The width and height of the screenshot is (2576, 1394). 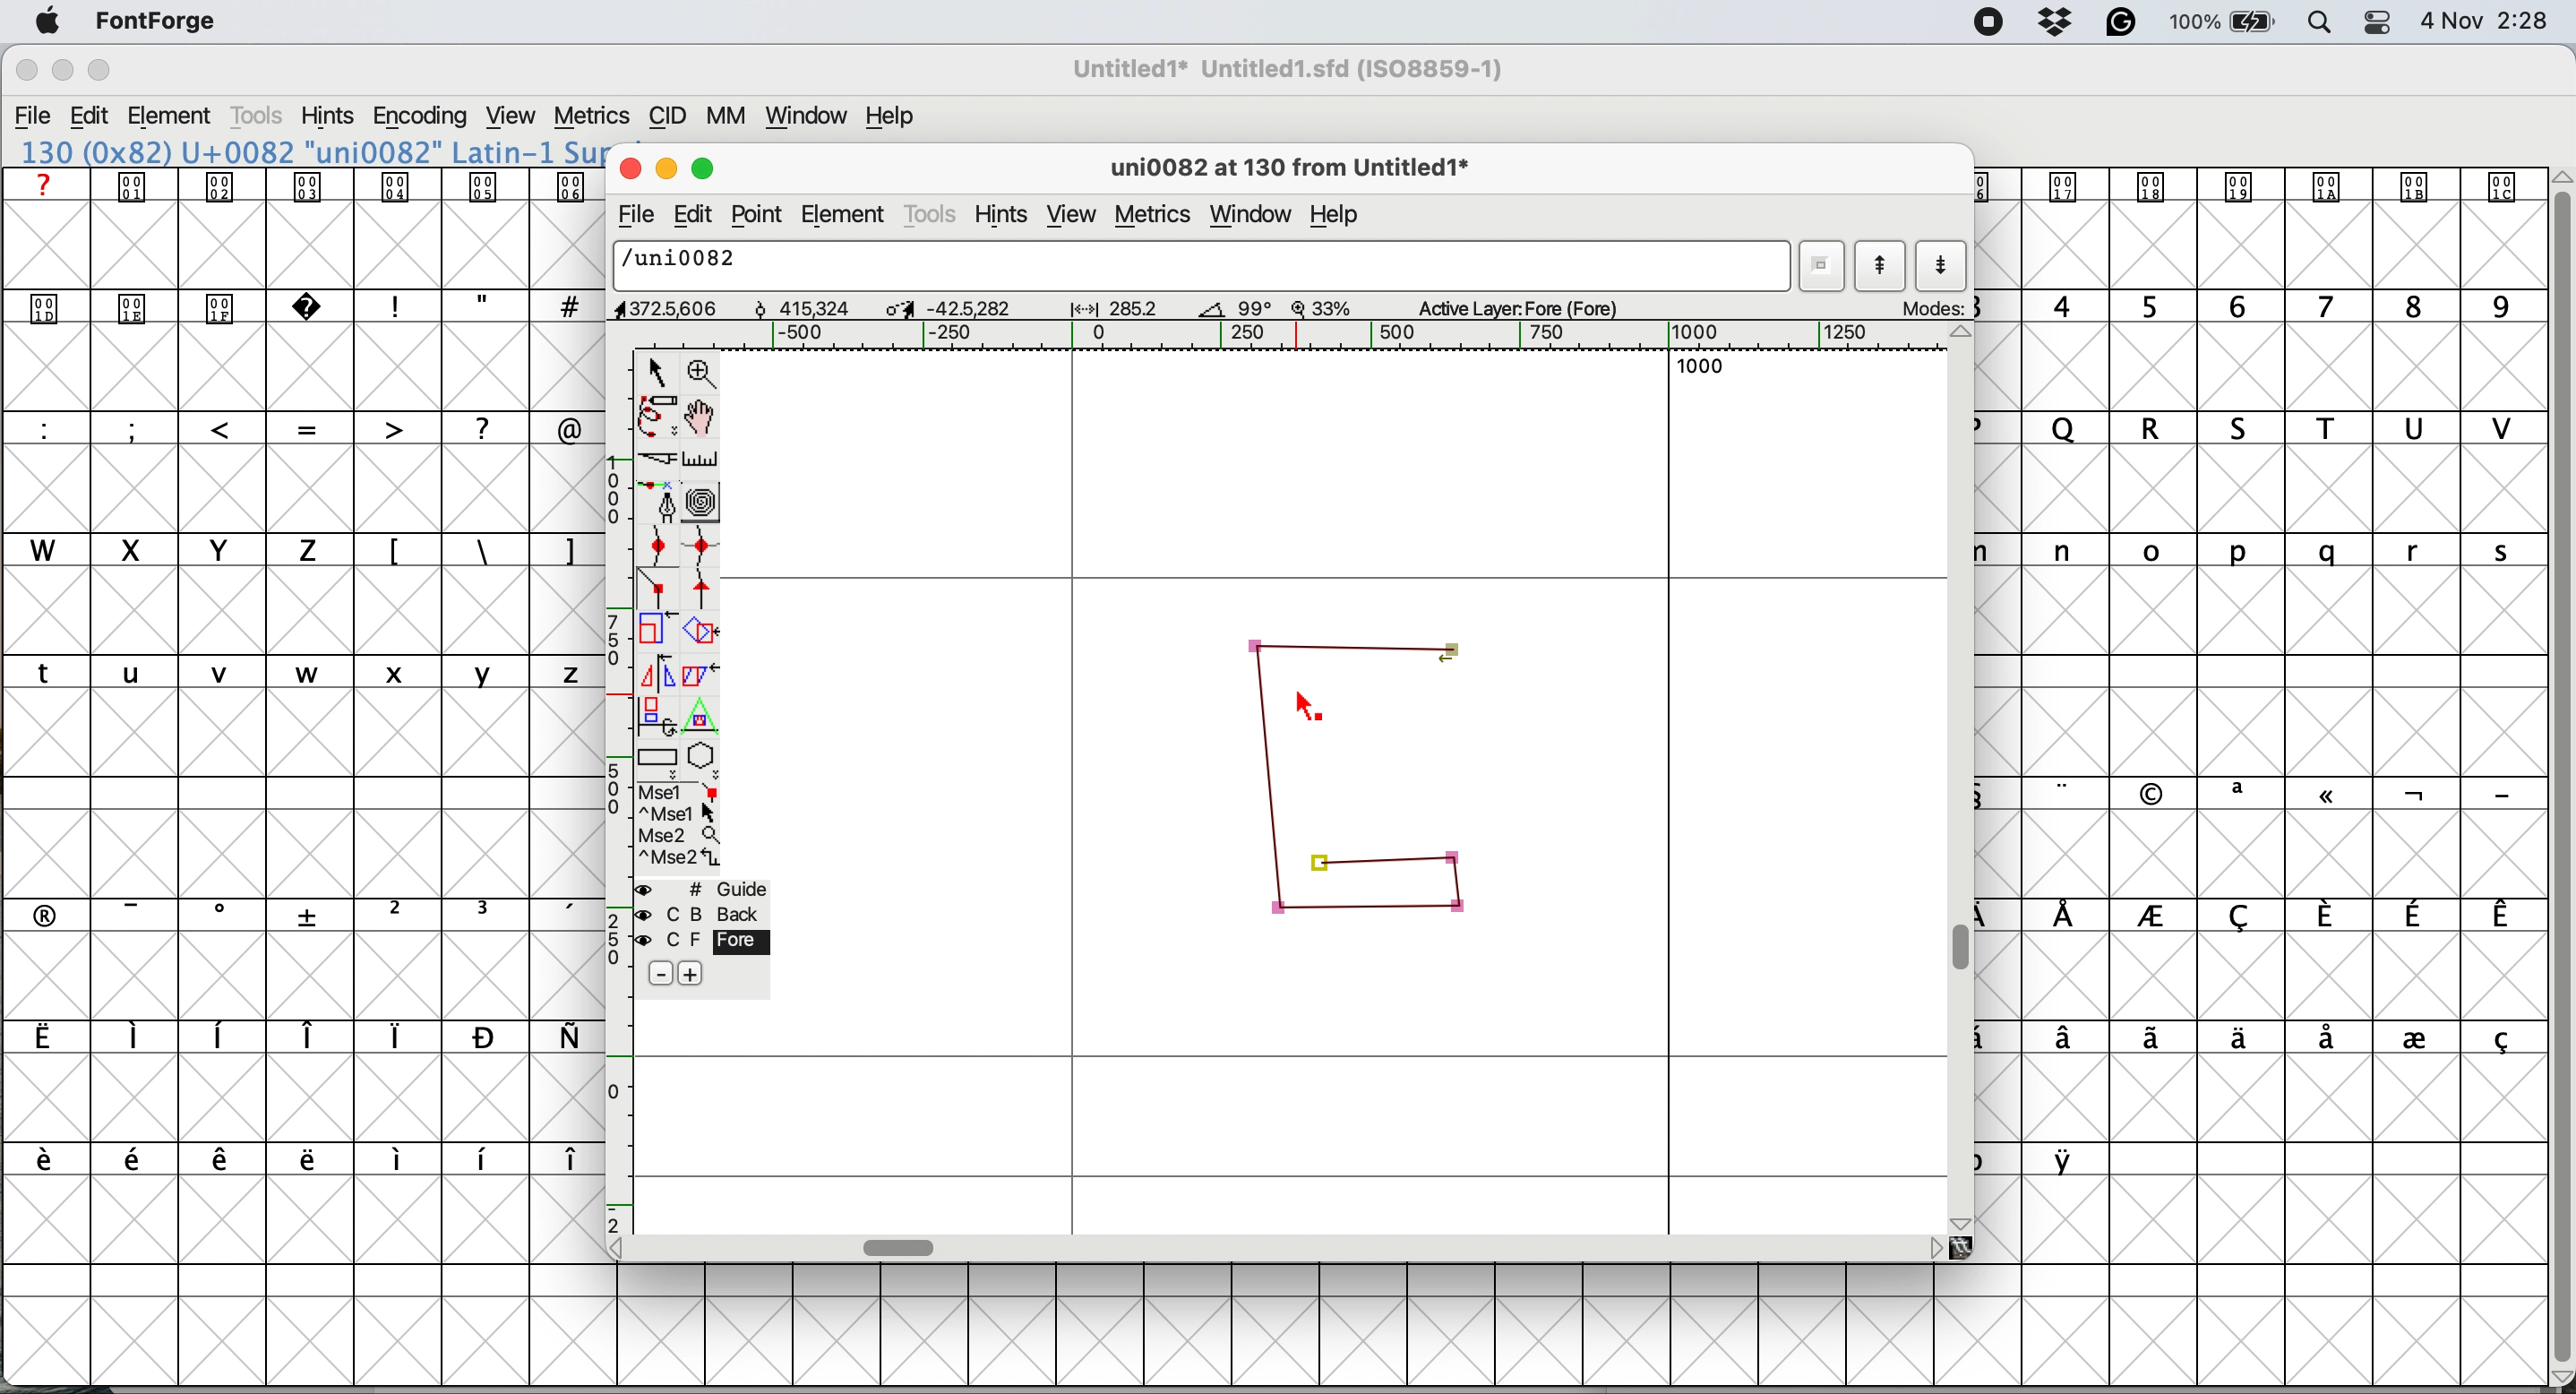 What do you see at coordinates (624, 1247) in the screenshot?
I see `scroll button` at bounding box center [624, 1247].